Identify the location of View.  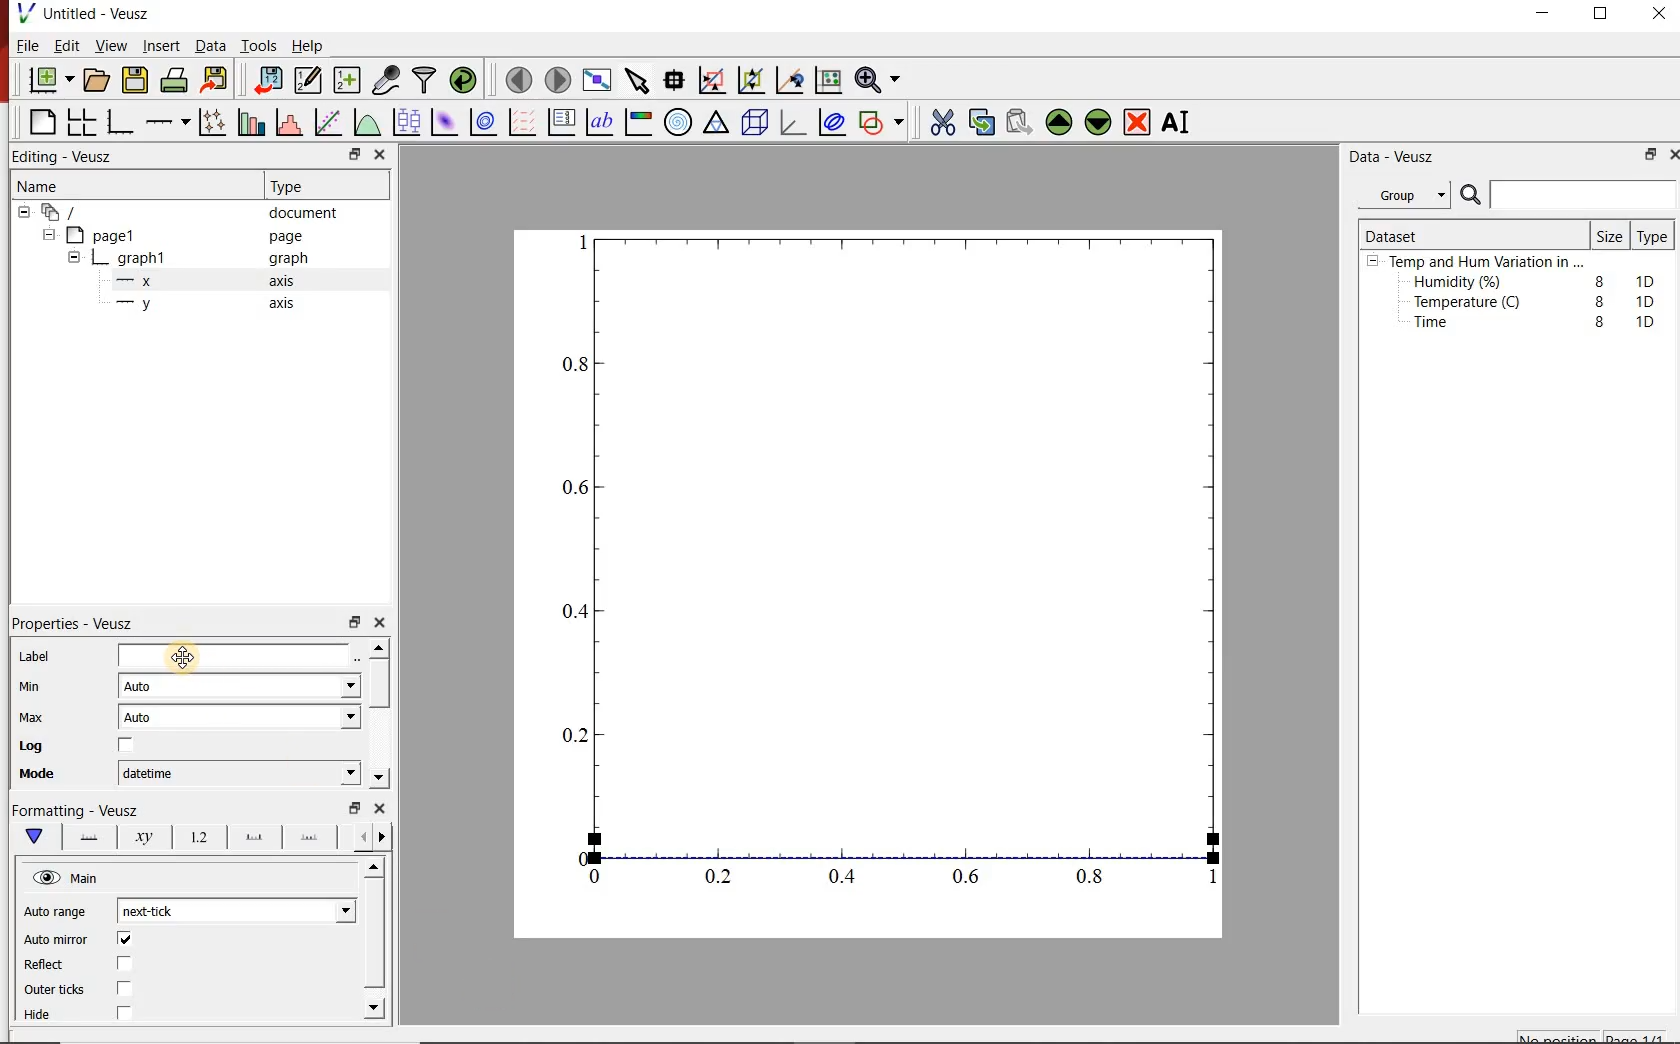
(111, 46).